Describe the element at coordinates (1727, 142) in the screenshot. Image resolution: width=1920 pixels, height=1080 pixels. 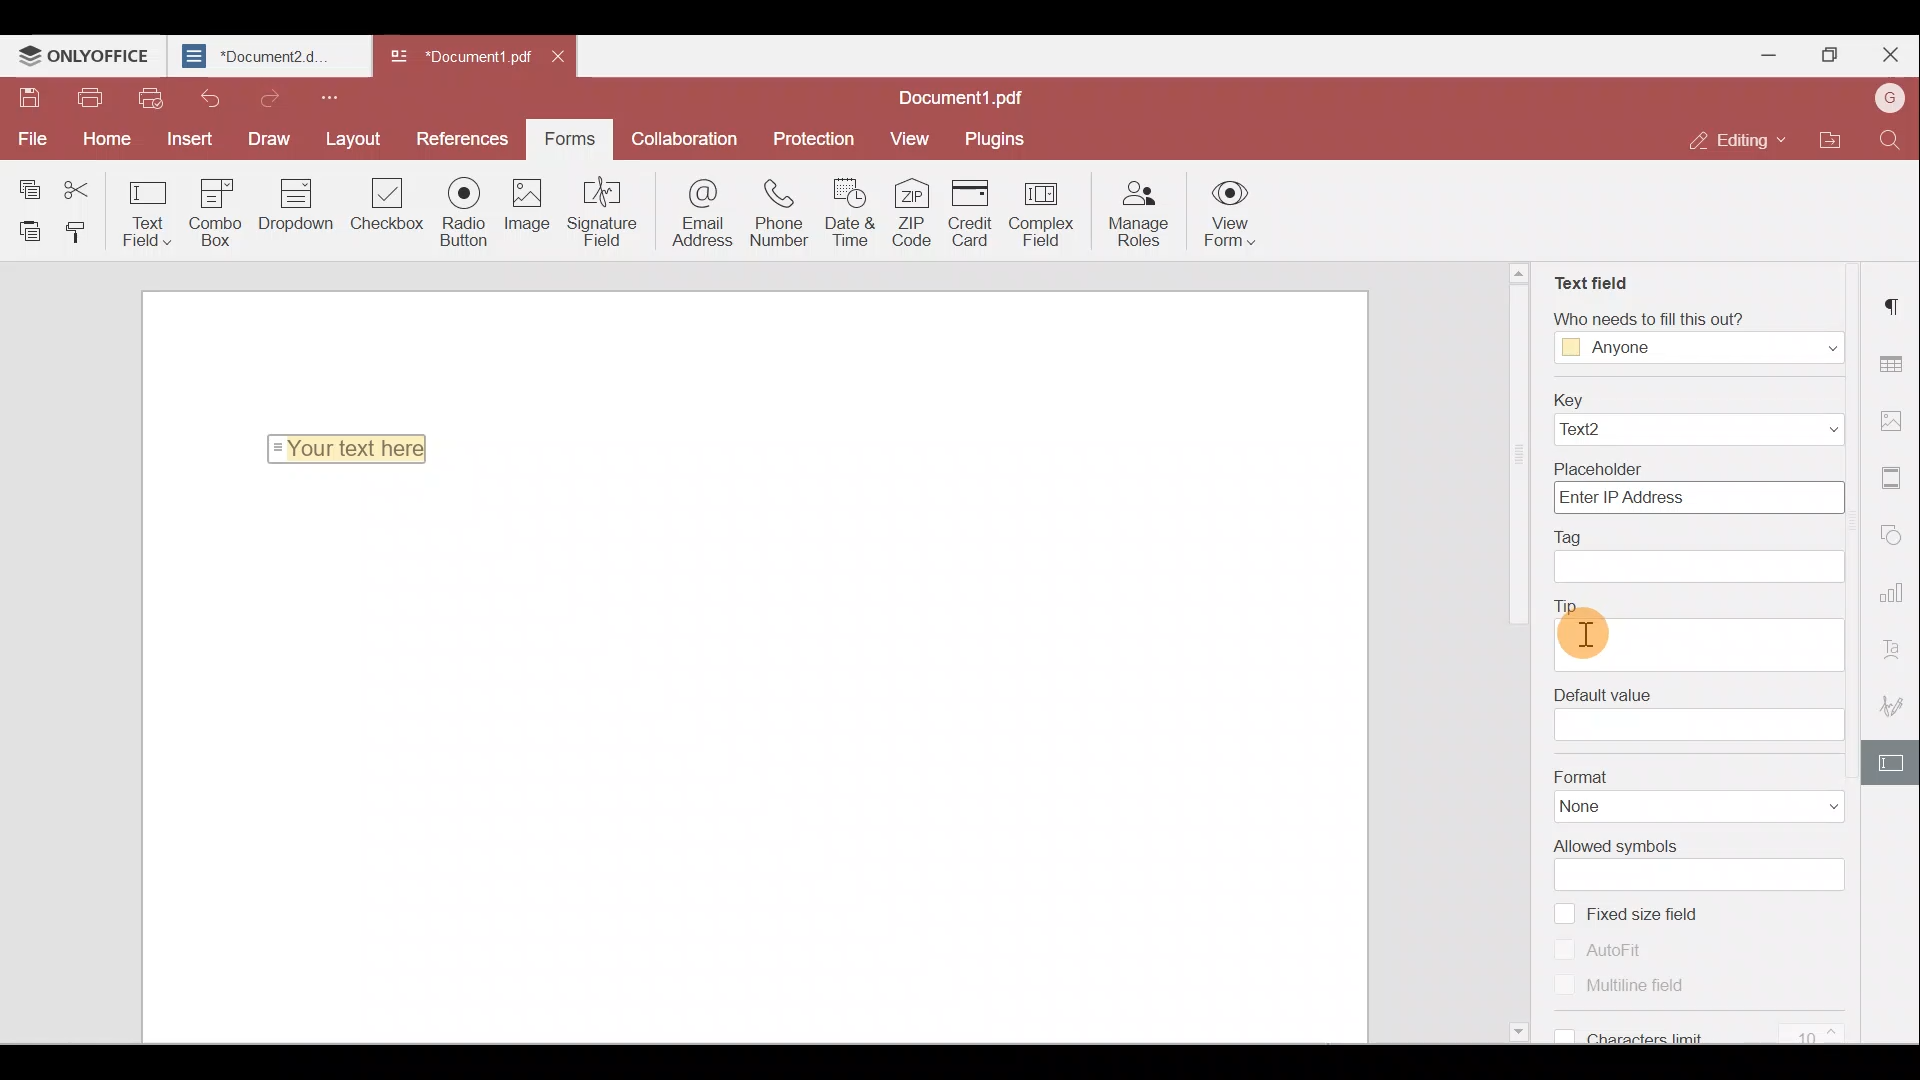
I see `Editing mode` at that location.